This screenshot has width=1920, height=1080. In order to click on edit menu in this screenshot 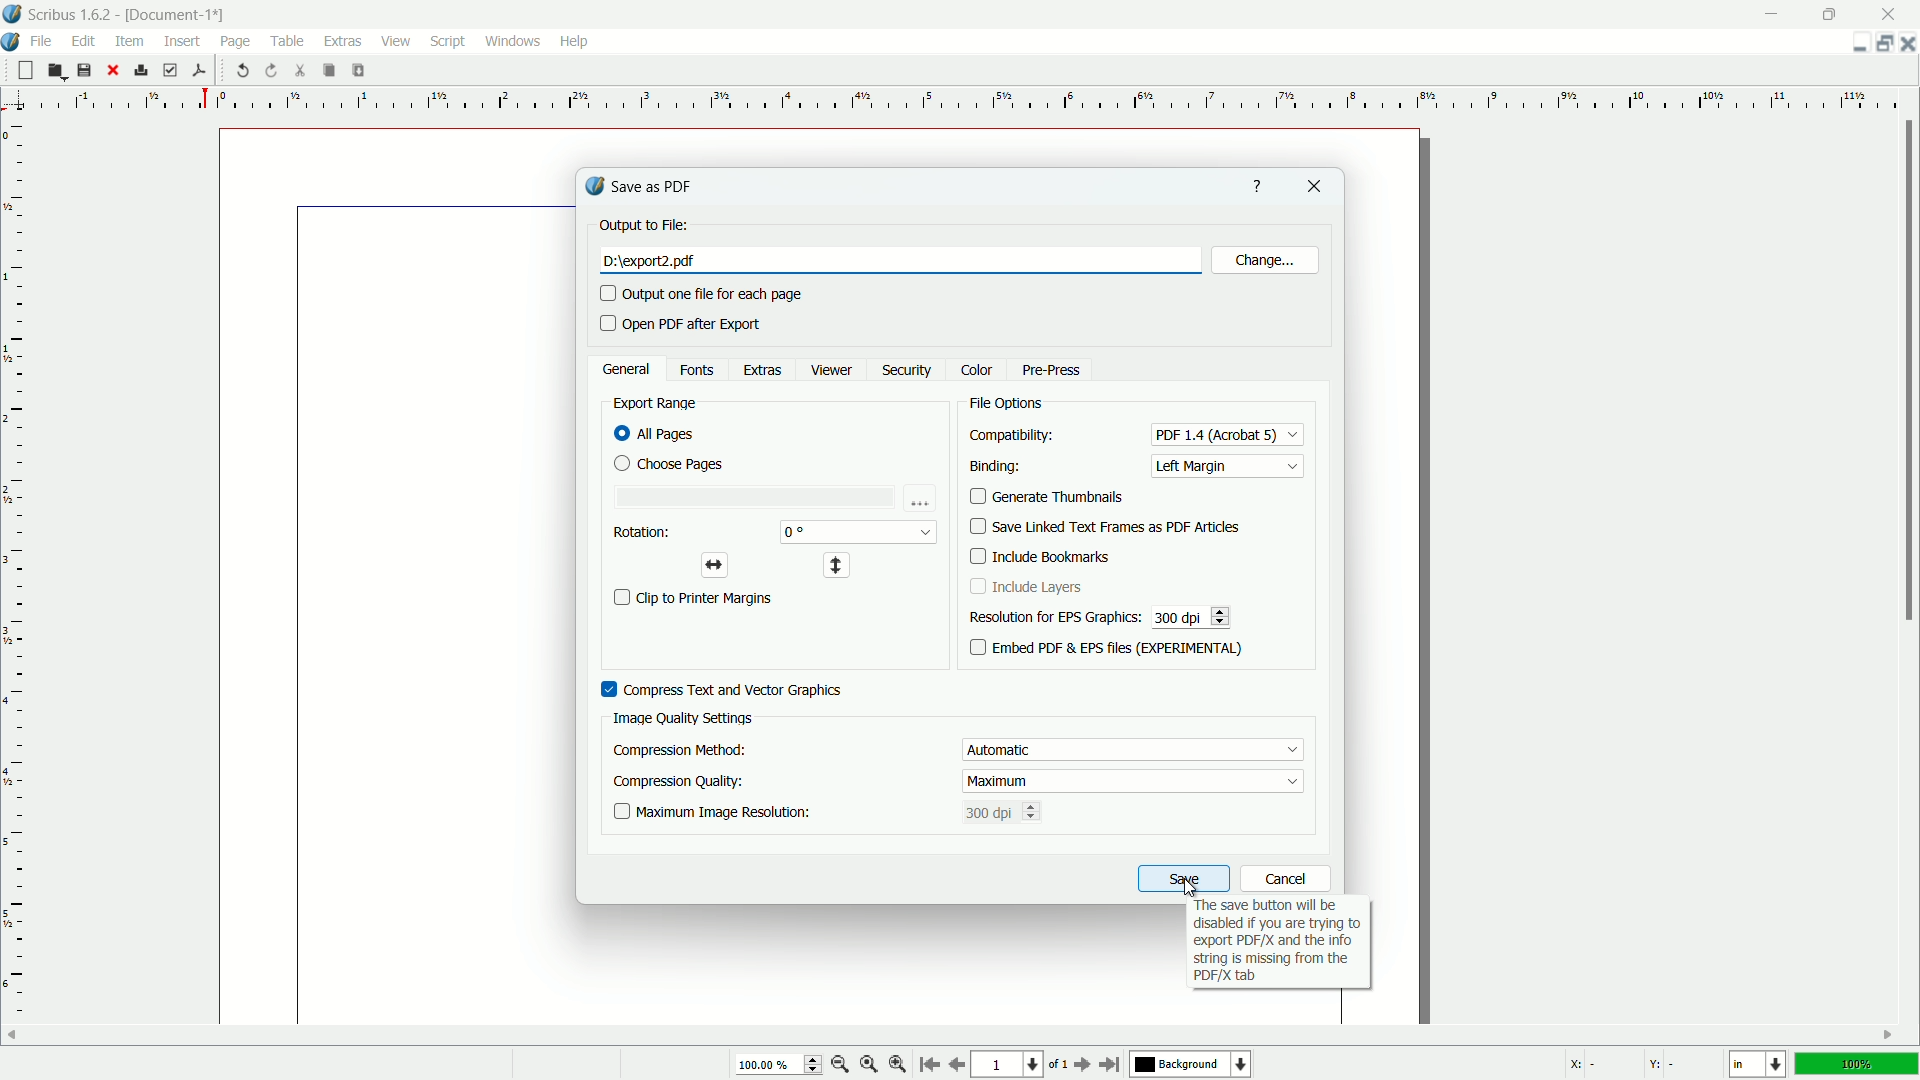, I will do `click(81, 42)`.